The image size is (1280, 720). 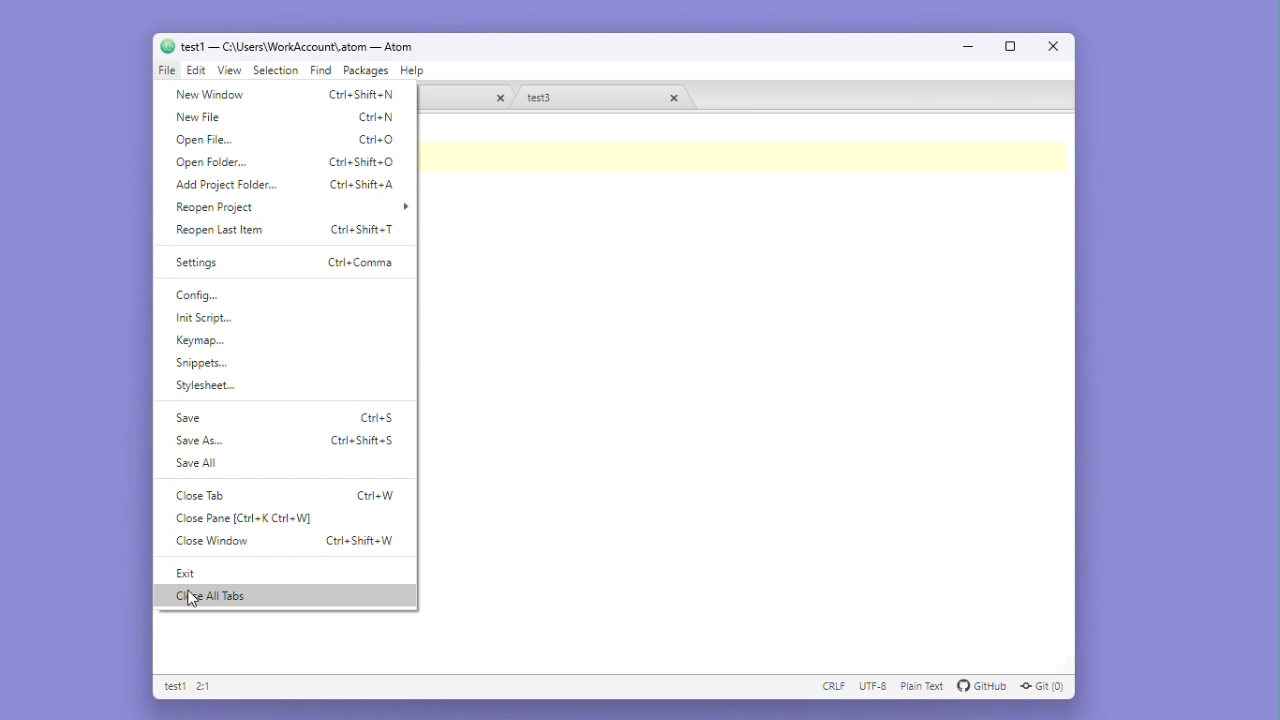 What do you see at coordinates (213, 116) in the screenshot?
I see `New file` at bounding box center [213, 116].